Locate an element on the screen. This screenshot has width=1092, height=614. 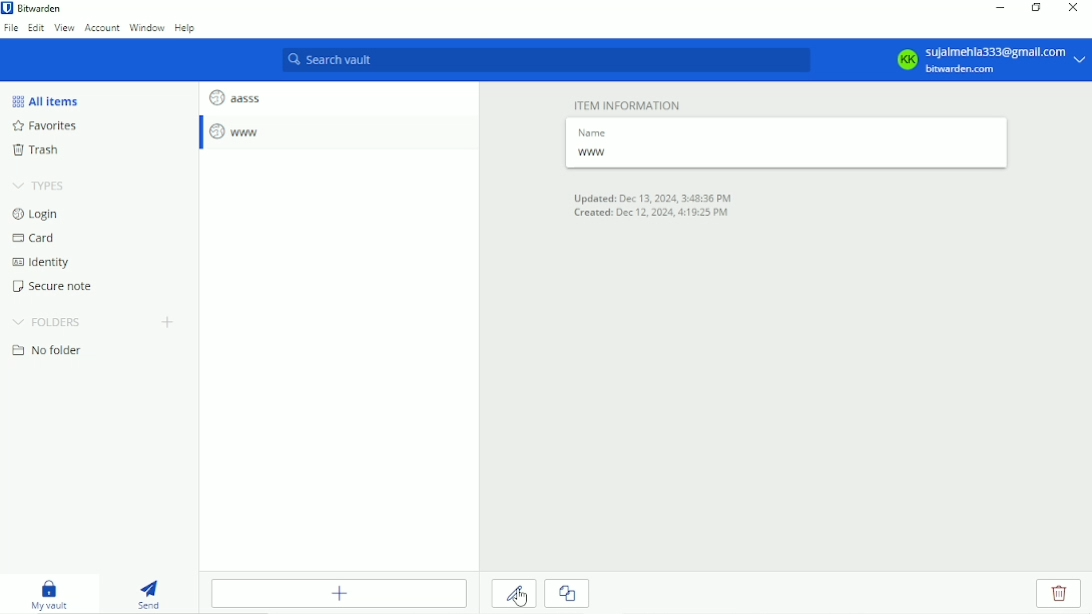
Add item is located at coordinates (339, 593).